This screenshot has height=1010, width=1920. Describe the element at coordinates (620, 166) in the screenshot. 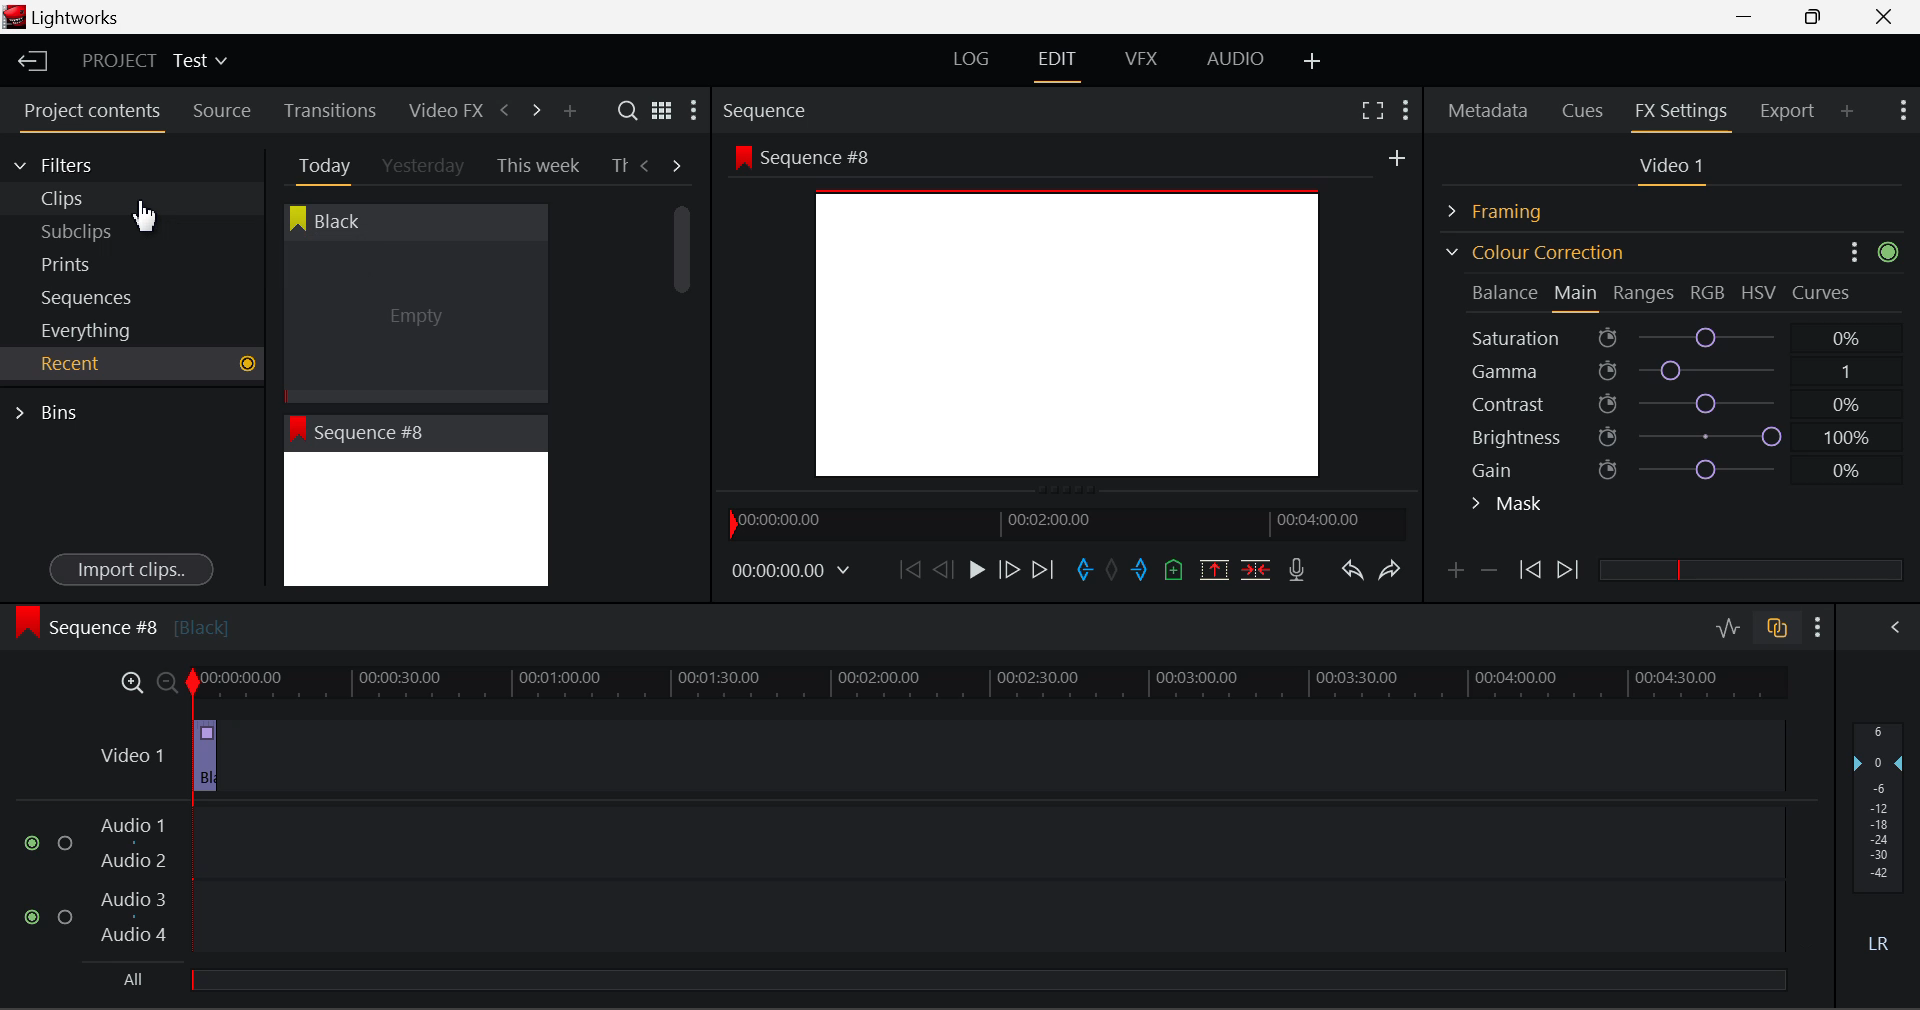

I see `Th` at that location.